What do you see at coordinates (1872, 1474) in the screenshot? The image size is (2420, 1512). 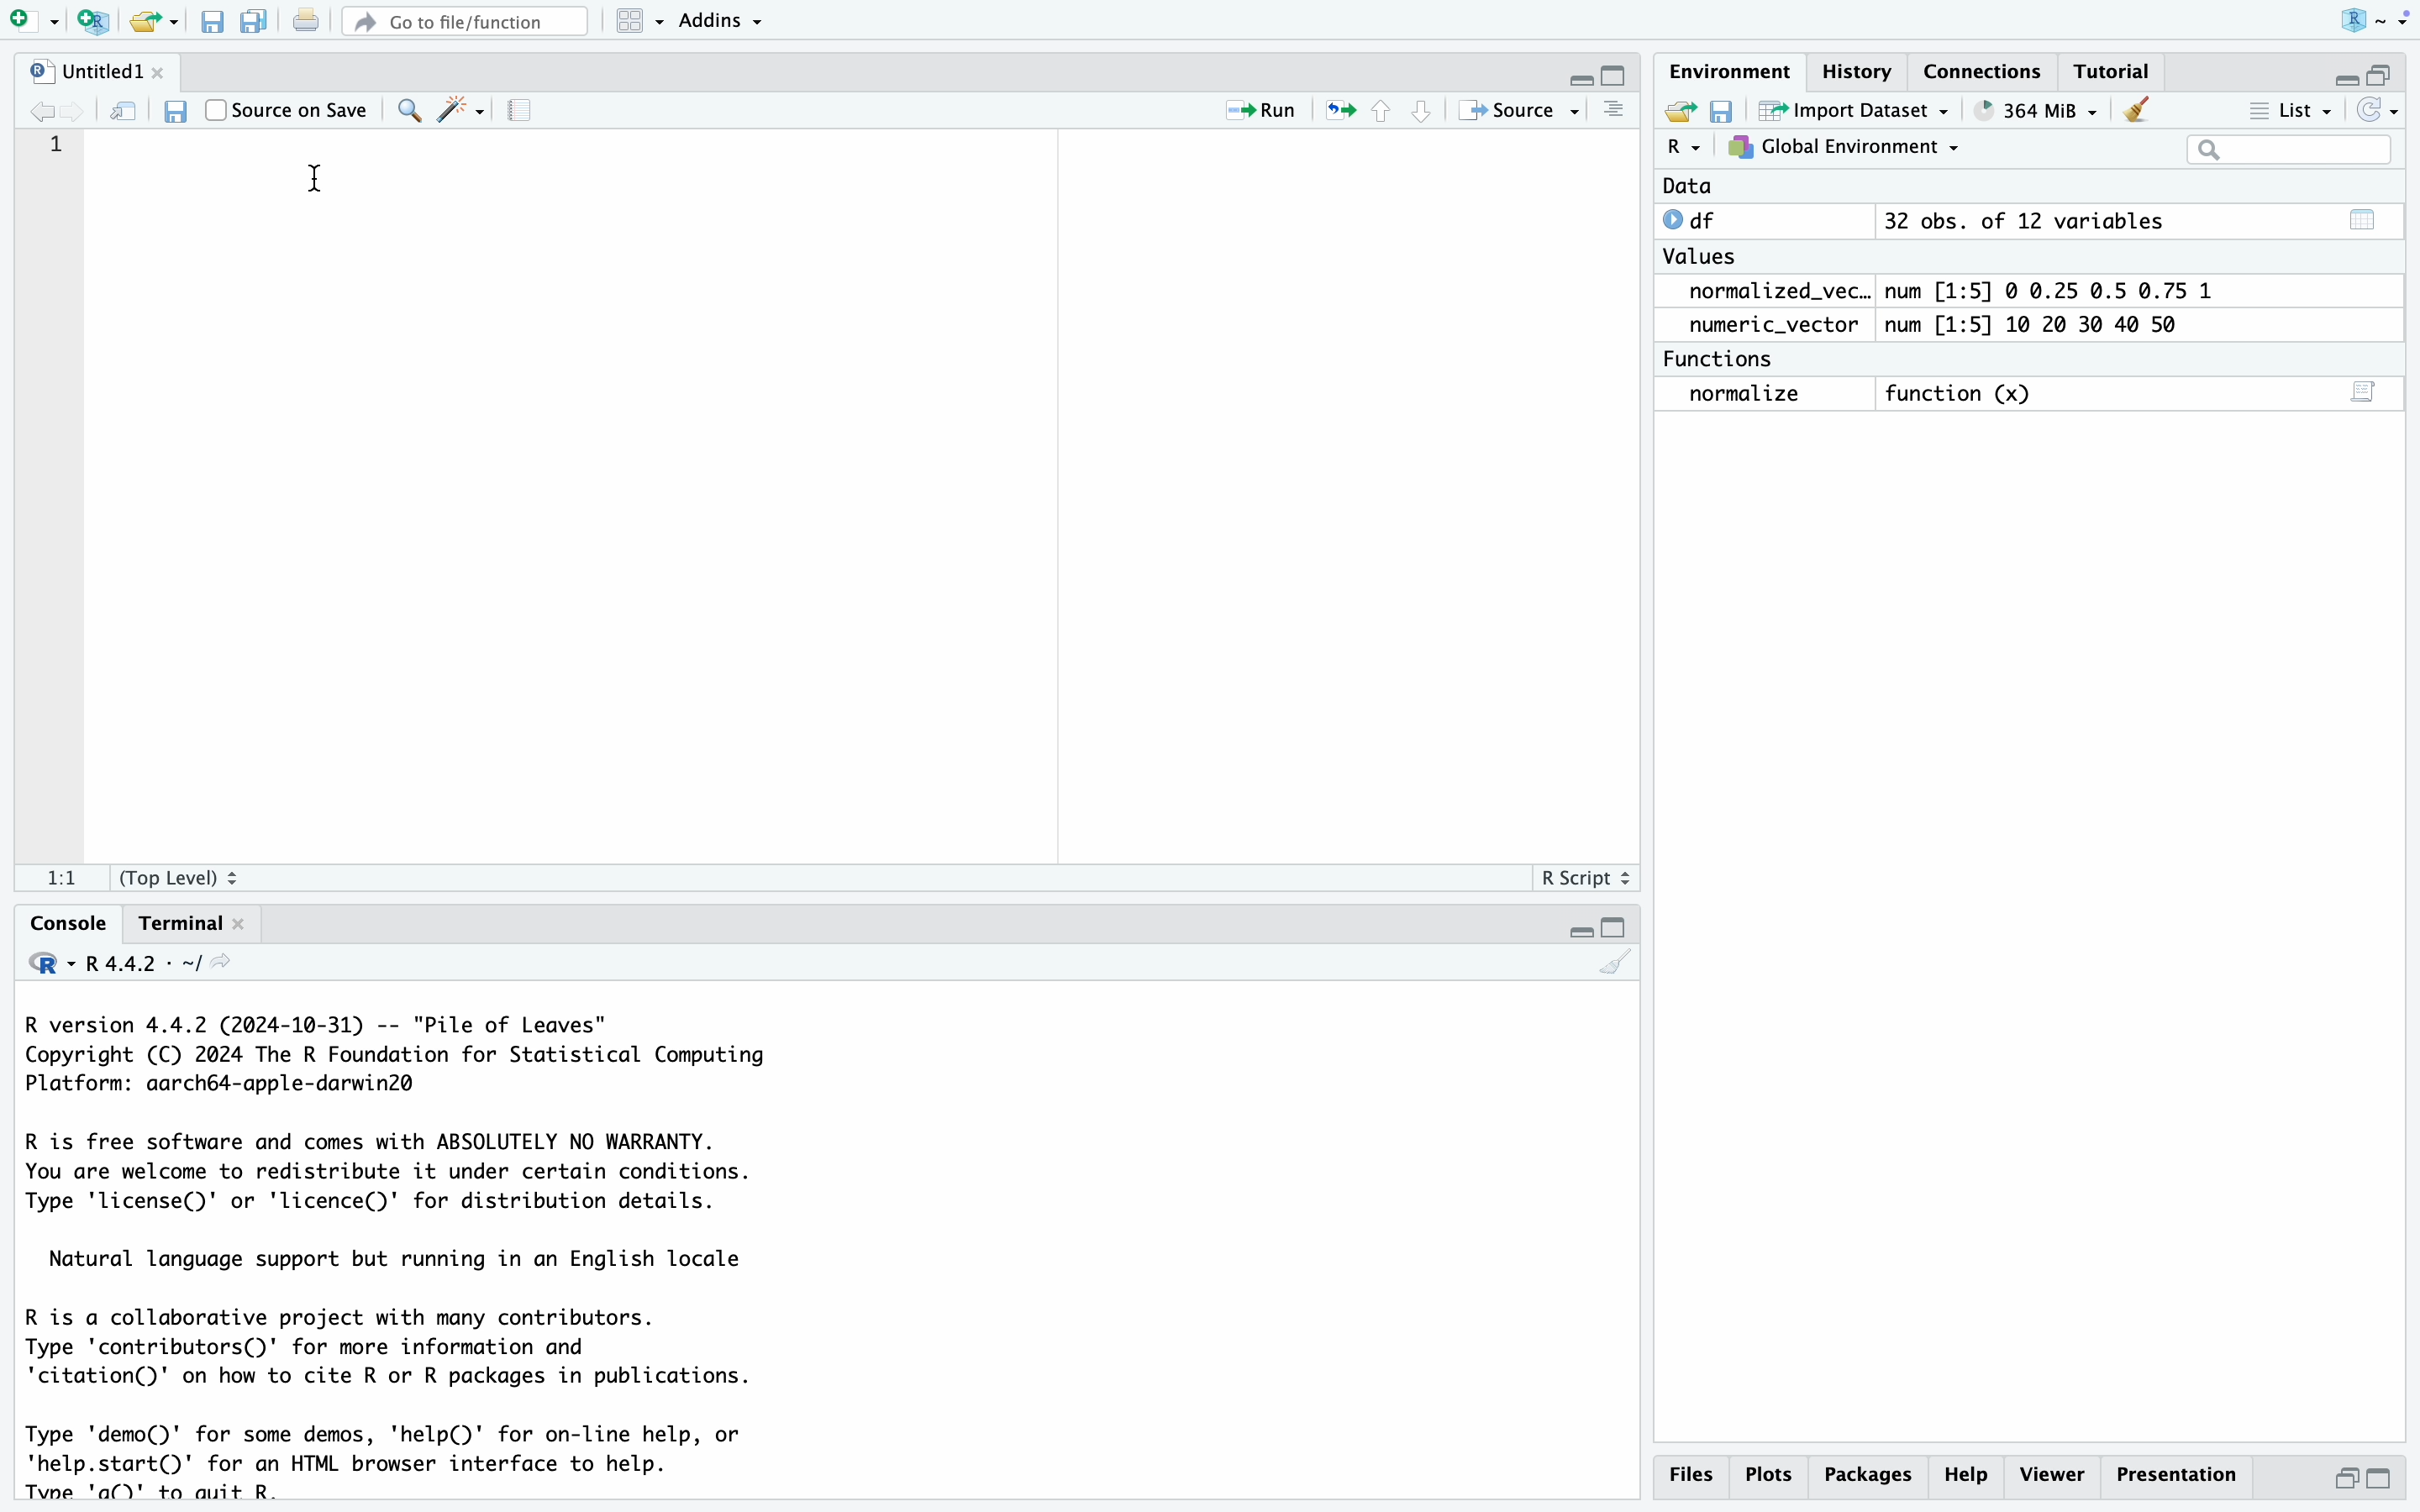 I see `Packages` at bounding box center [1872, 1474].